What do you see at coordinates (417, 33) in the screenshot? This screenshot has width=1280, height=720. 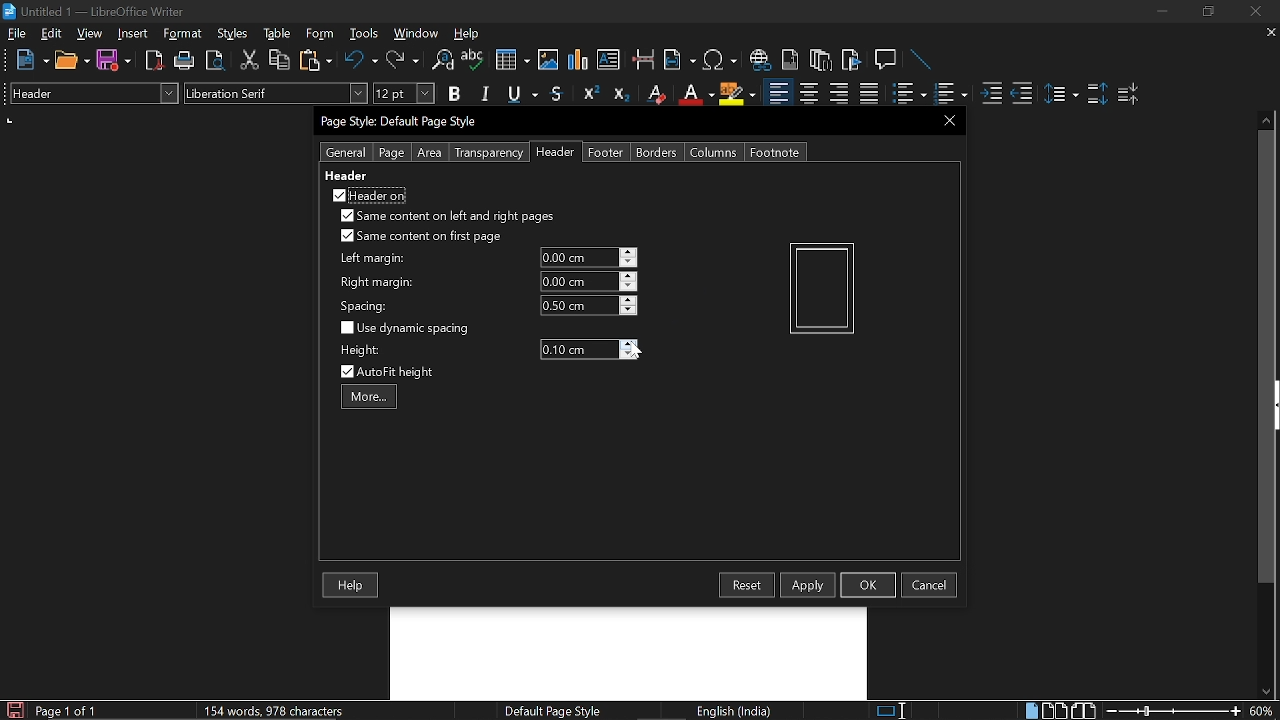 I see `WIndow` at bounding box center [417, 33].